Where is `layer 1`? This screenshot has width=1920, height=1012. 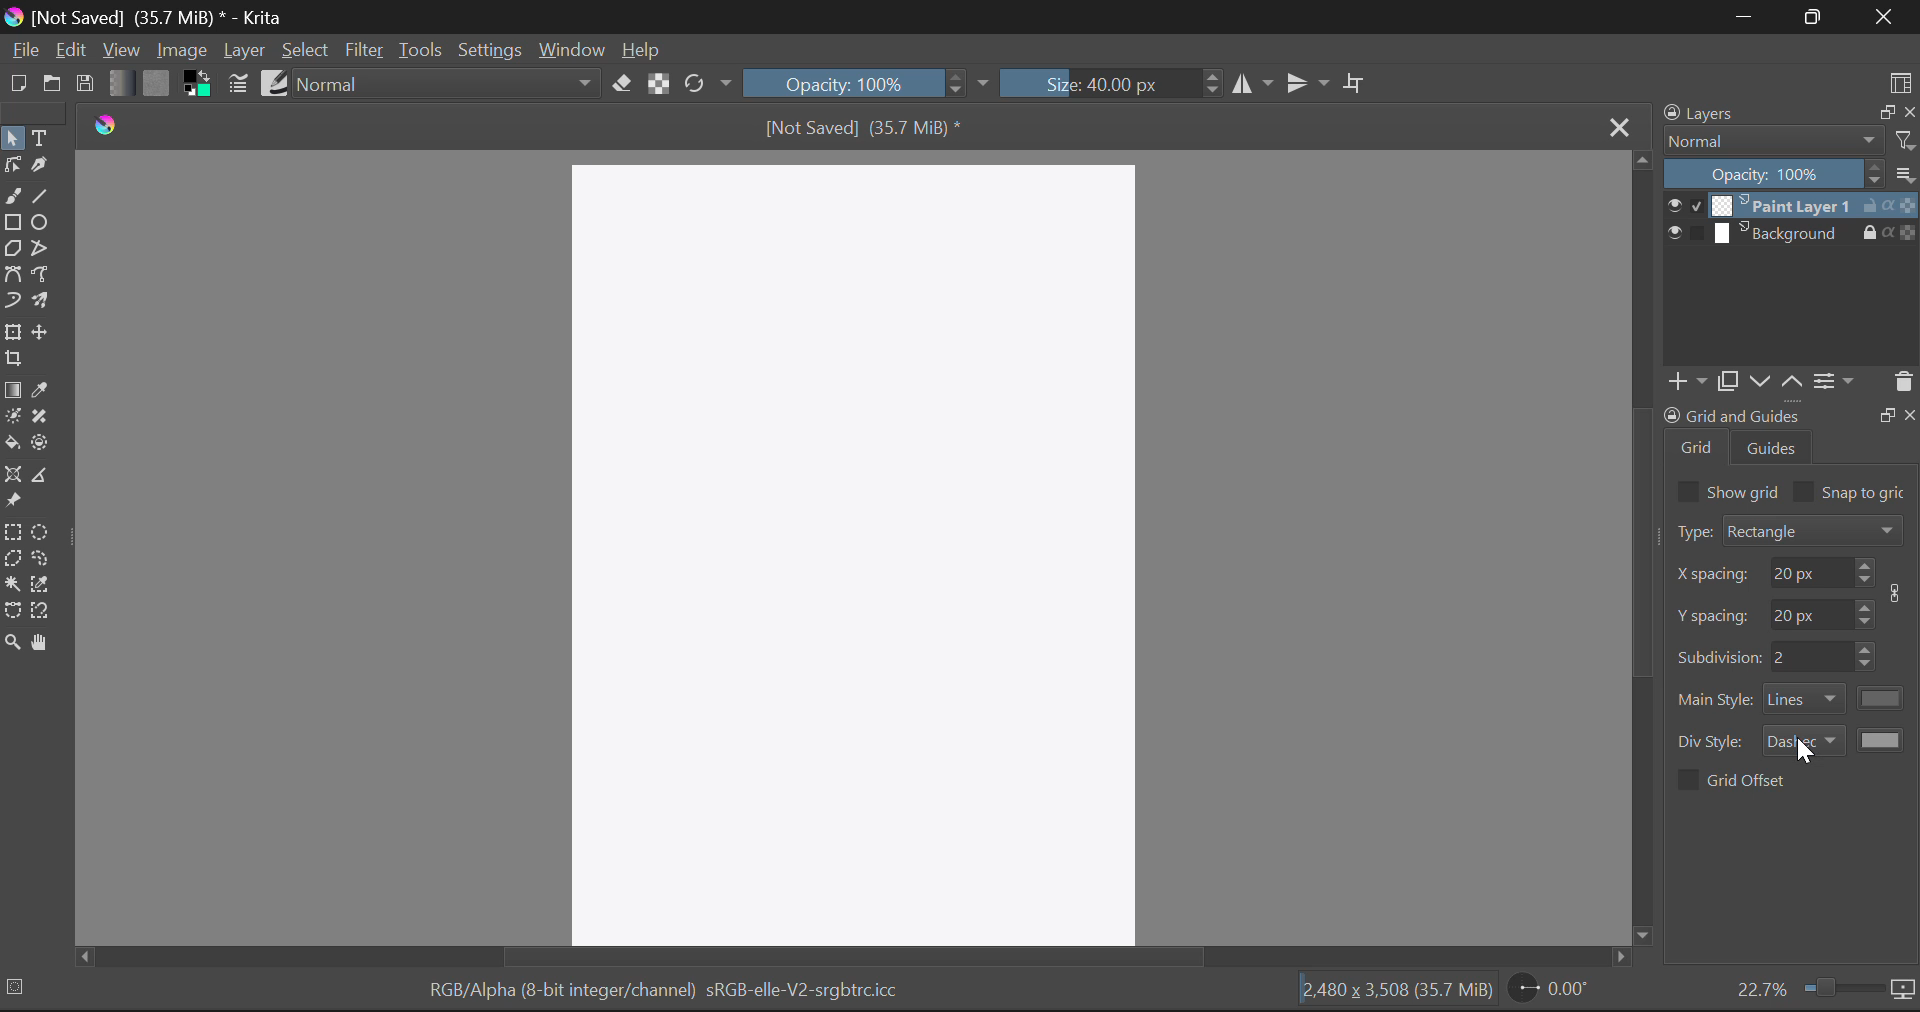
layer 1 is located at coordinates (1782, 205).